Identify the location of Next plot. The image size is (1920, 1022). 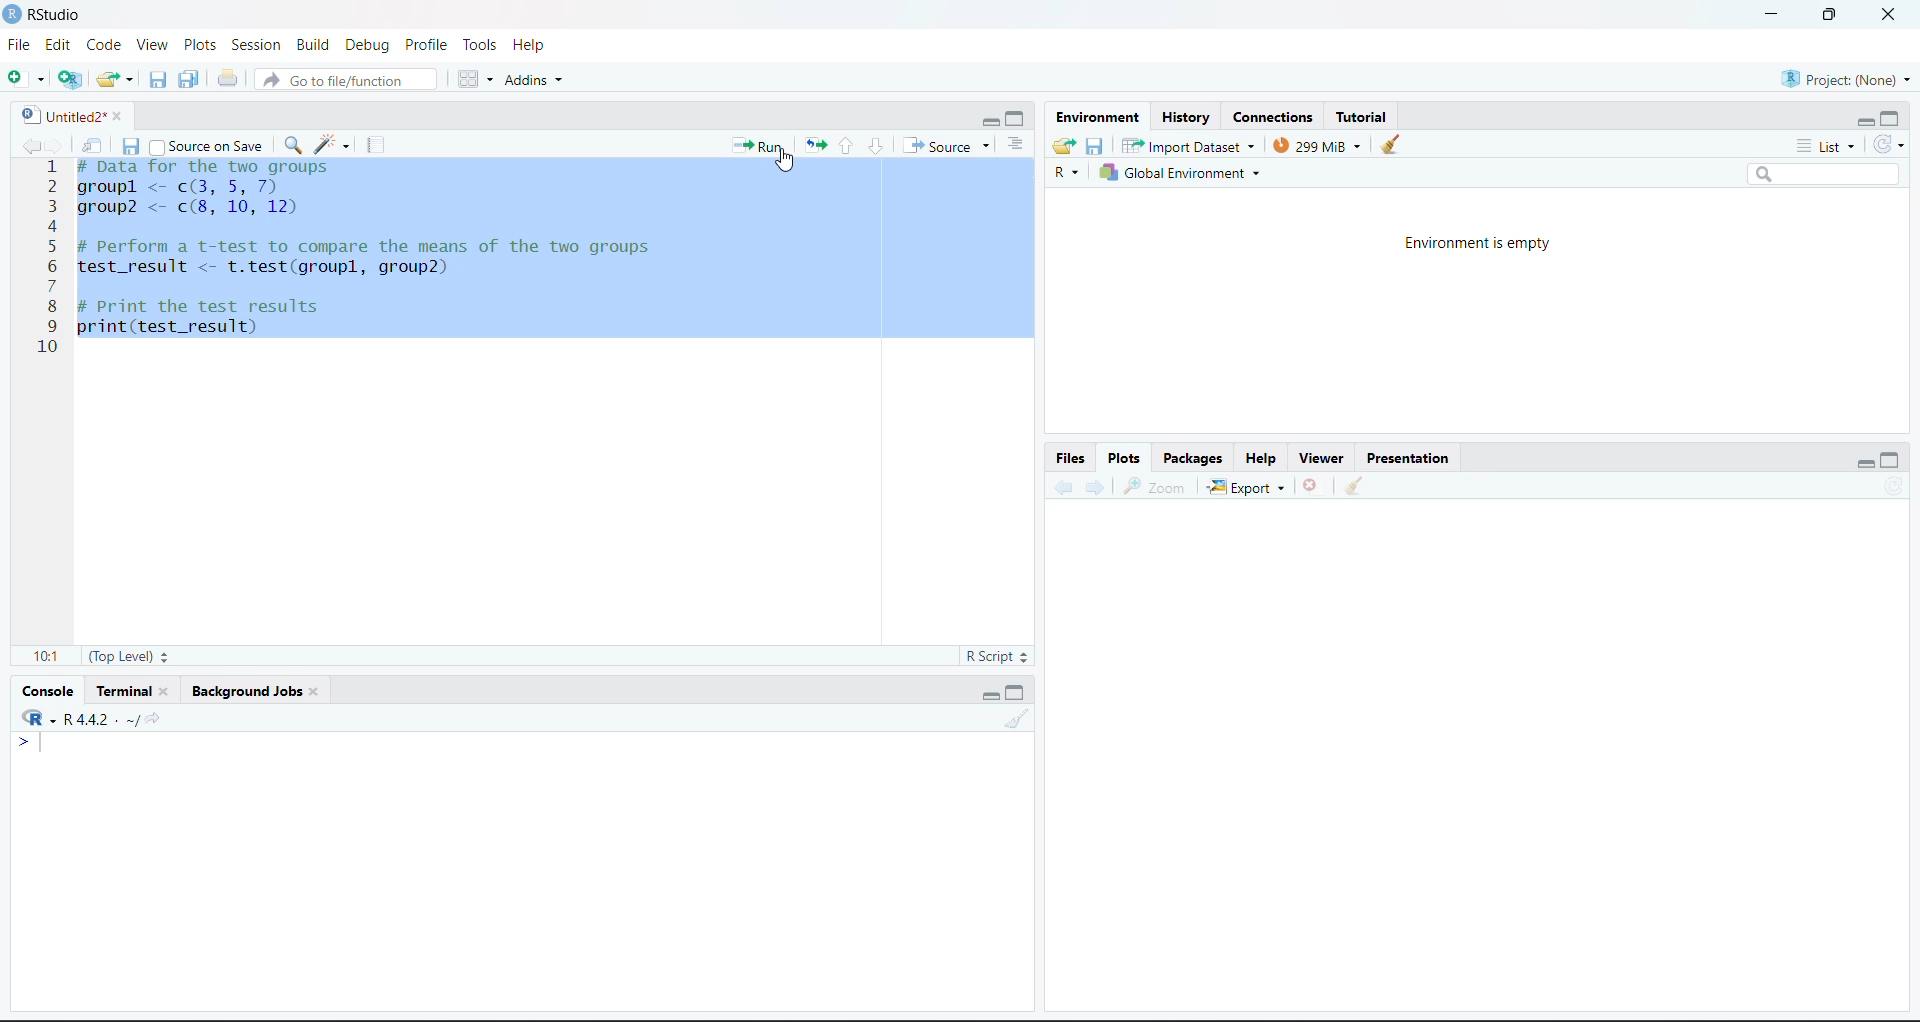
(1098, 485).